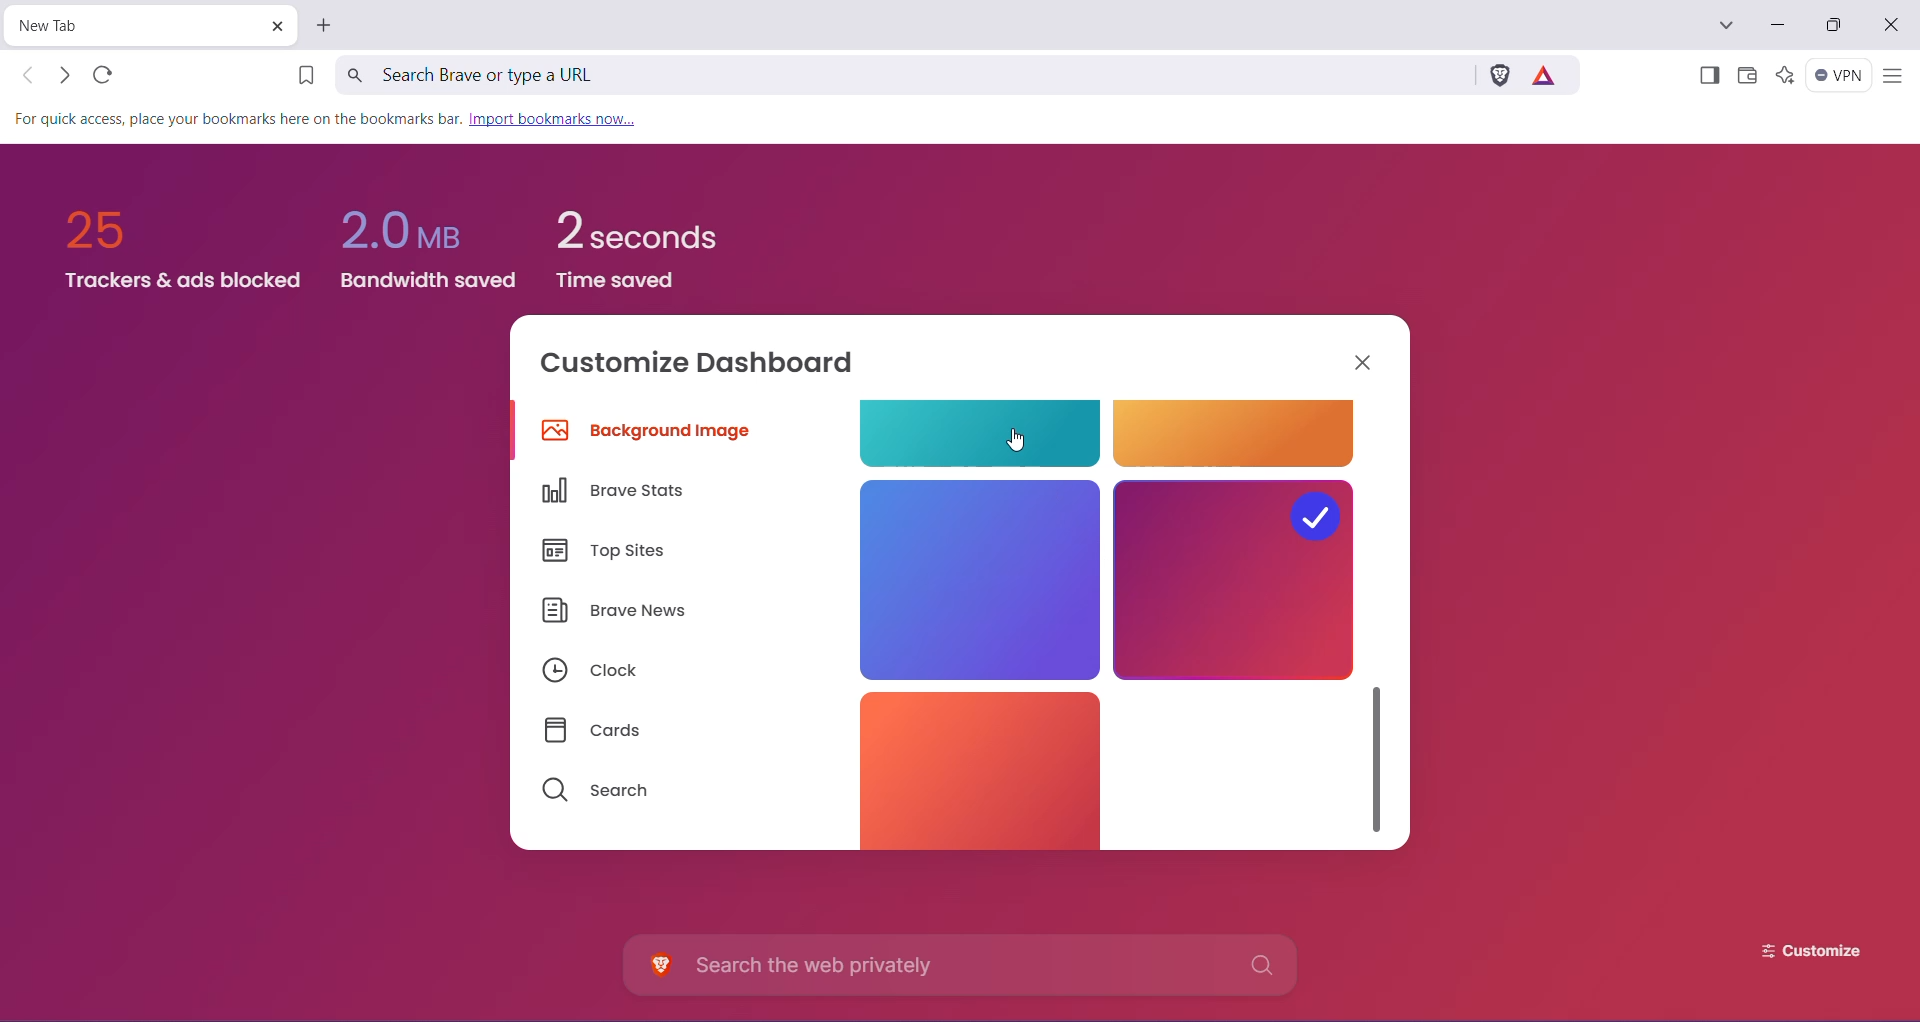  I want to click on New Tab, so click(134, 26).